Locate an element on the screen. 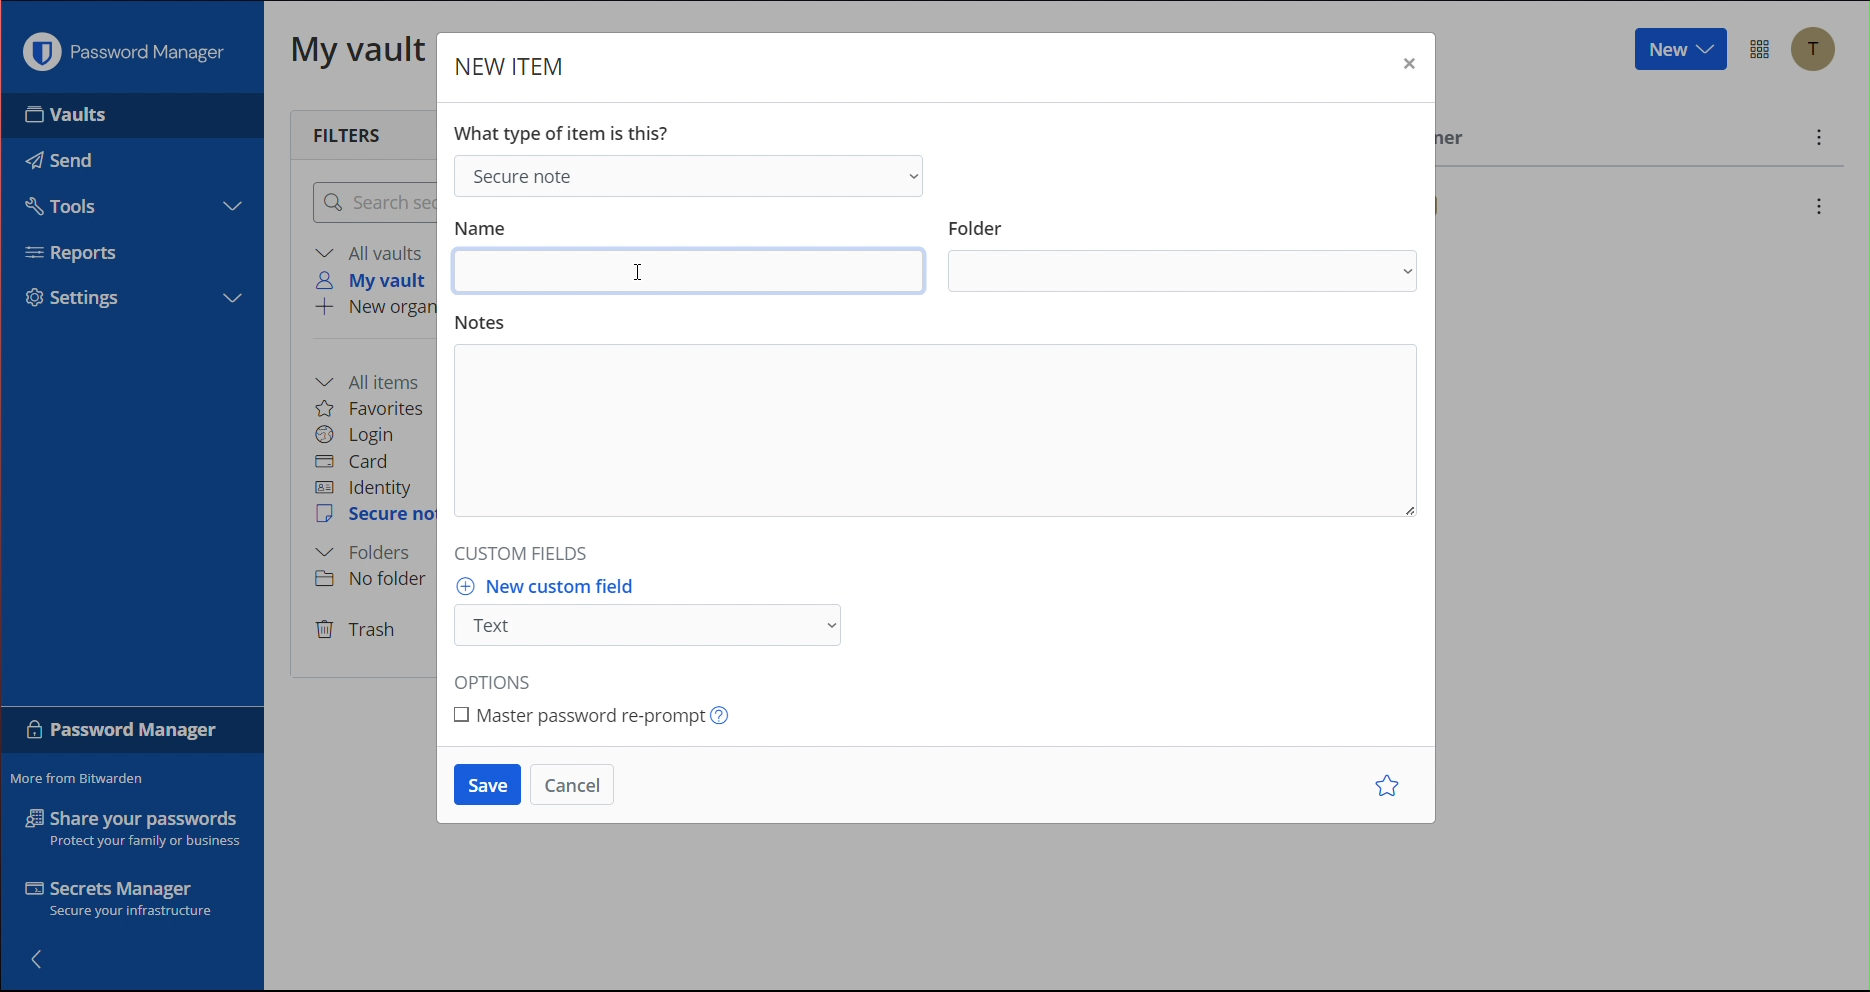  Secure note is located at coordinates (686, 174).